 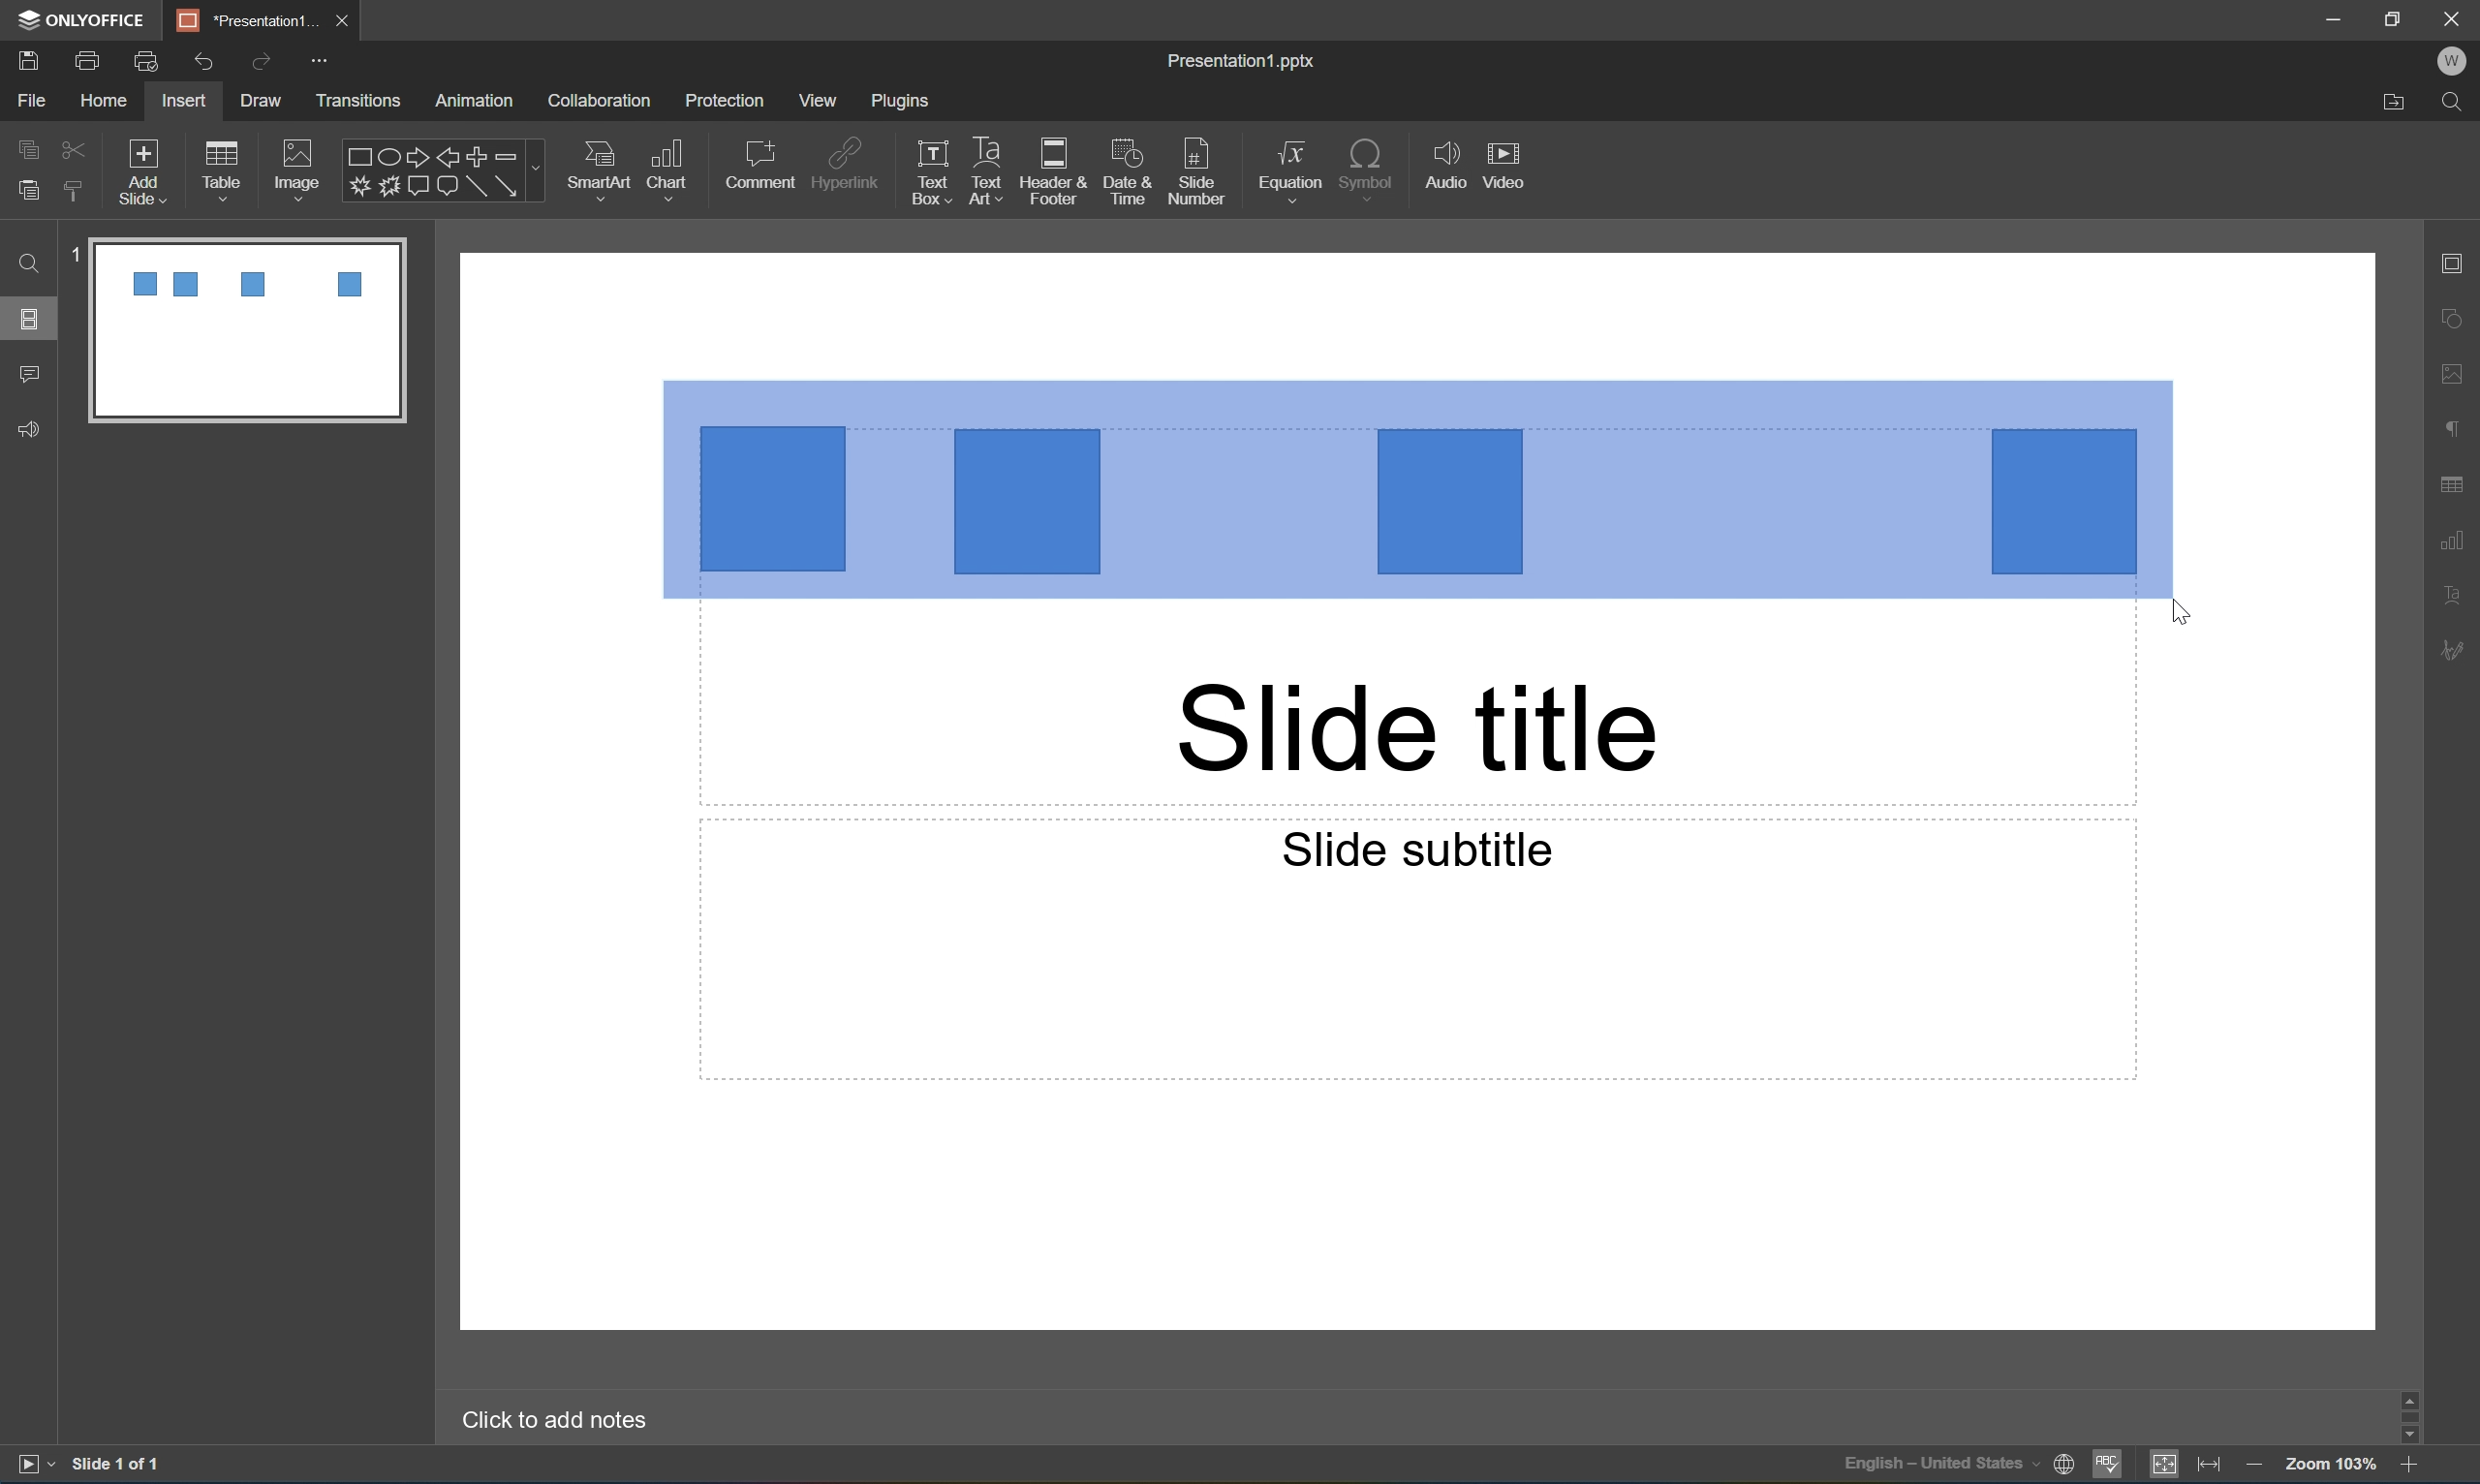 I want to click on zoom in, so click(x=2407, y=1469).